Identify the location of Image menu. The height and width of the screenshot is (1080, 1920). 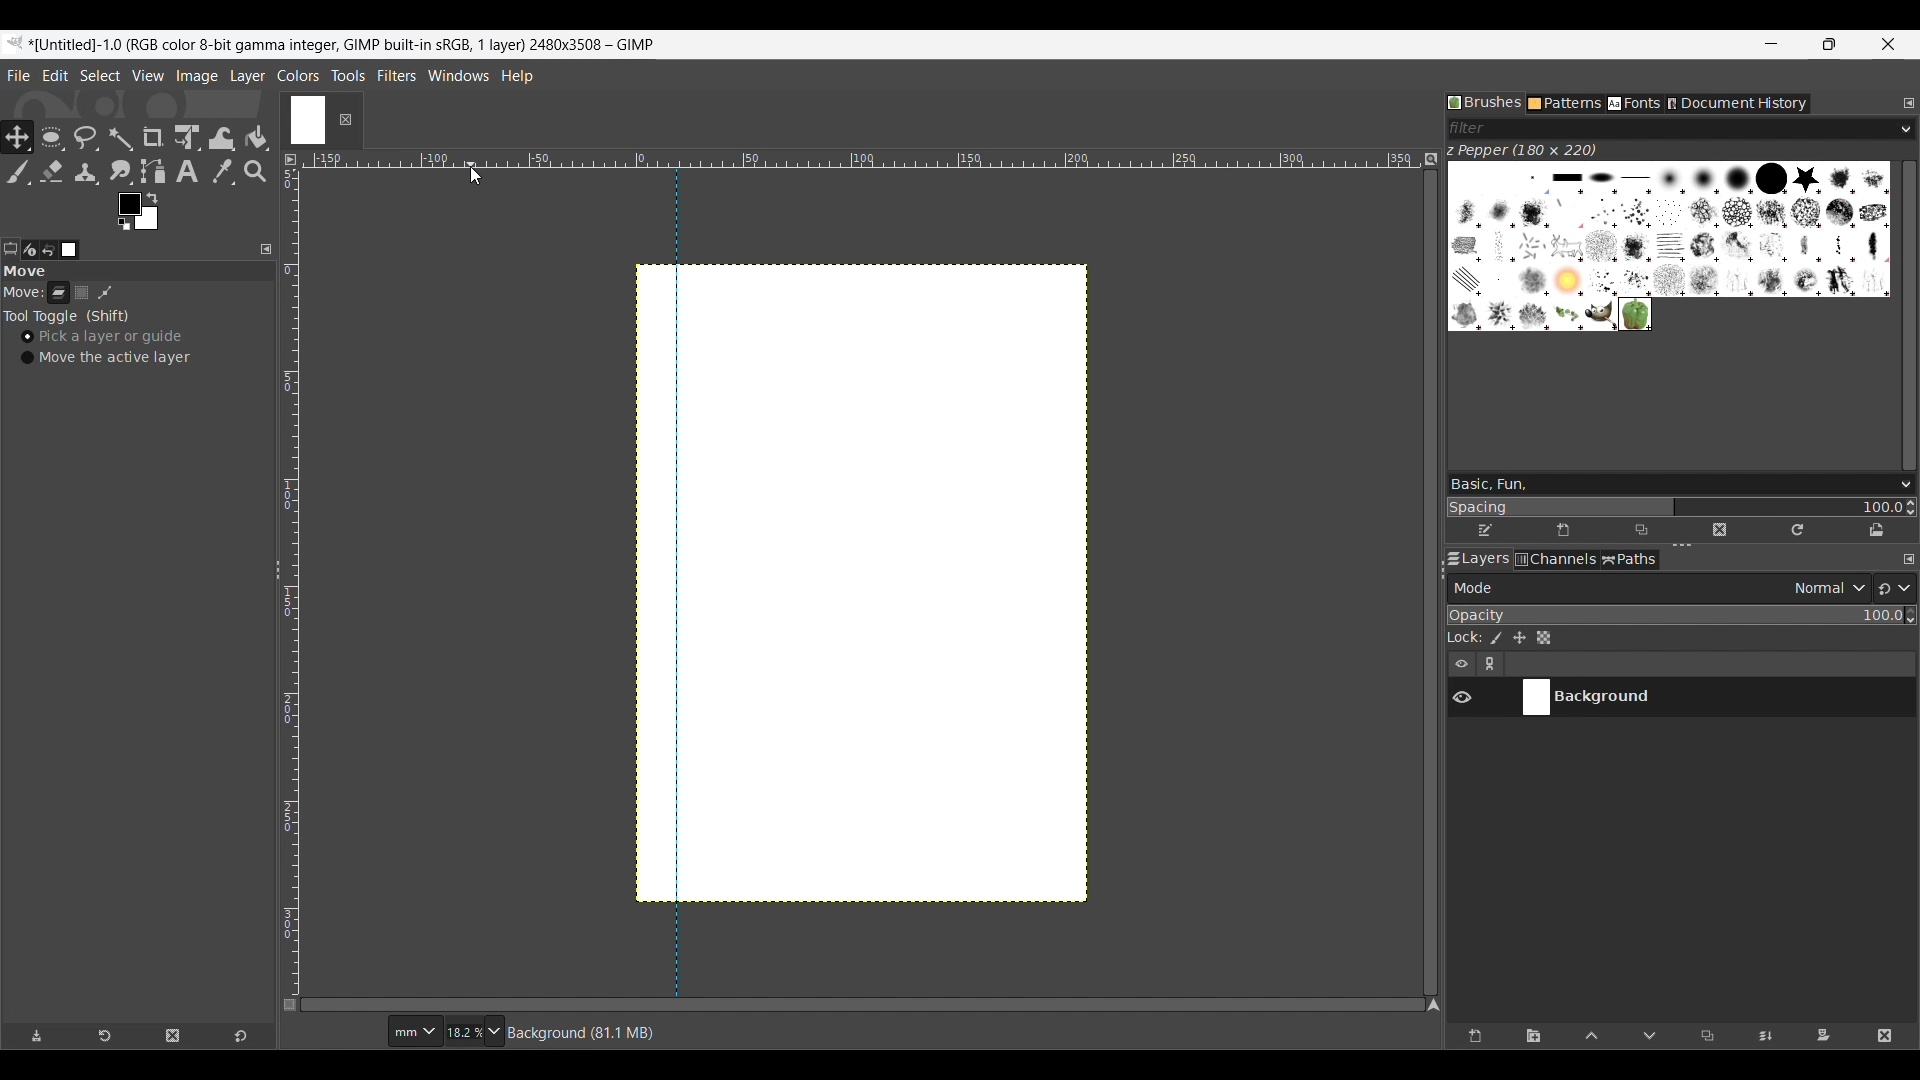
(197, 77).